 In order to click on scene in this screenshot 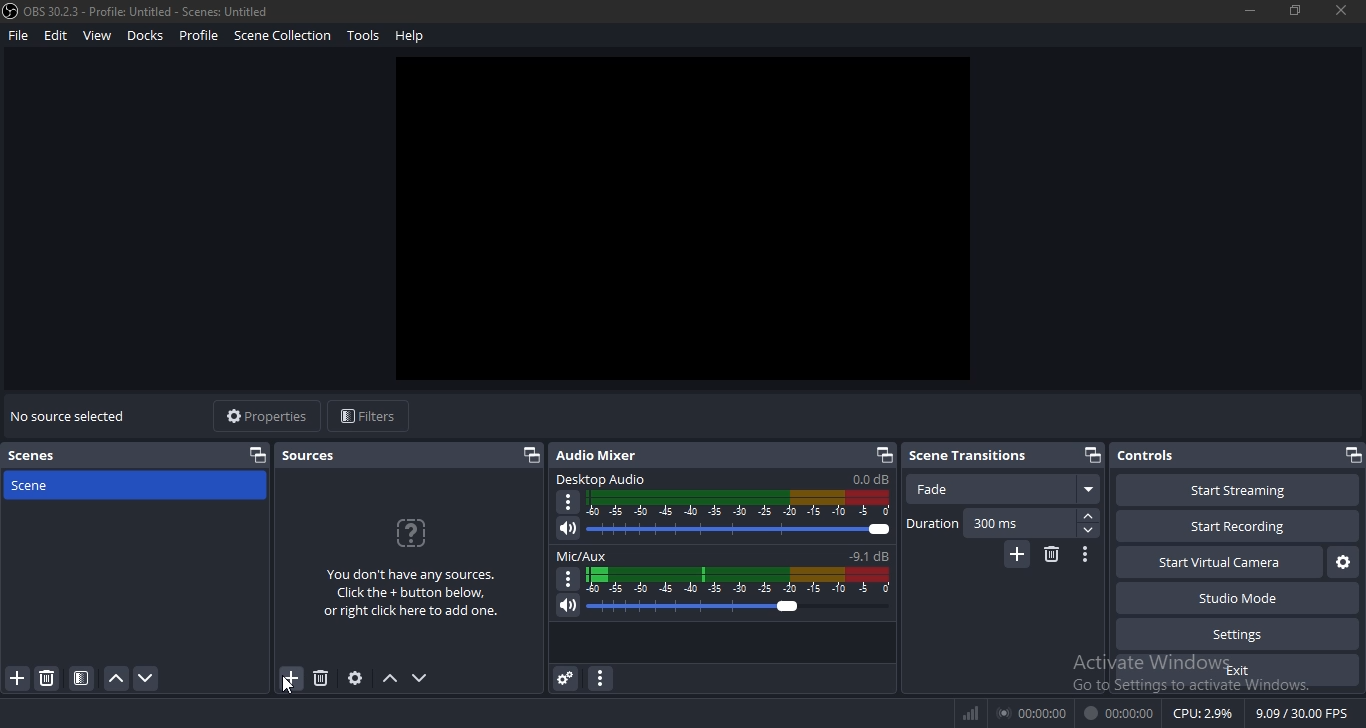, I will do `click(115, 485)`.